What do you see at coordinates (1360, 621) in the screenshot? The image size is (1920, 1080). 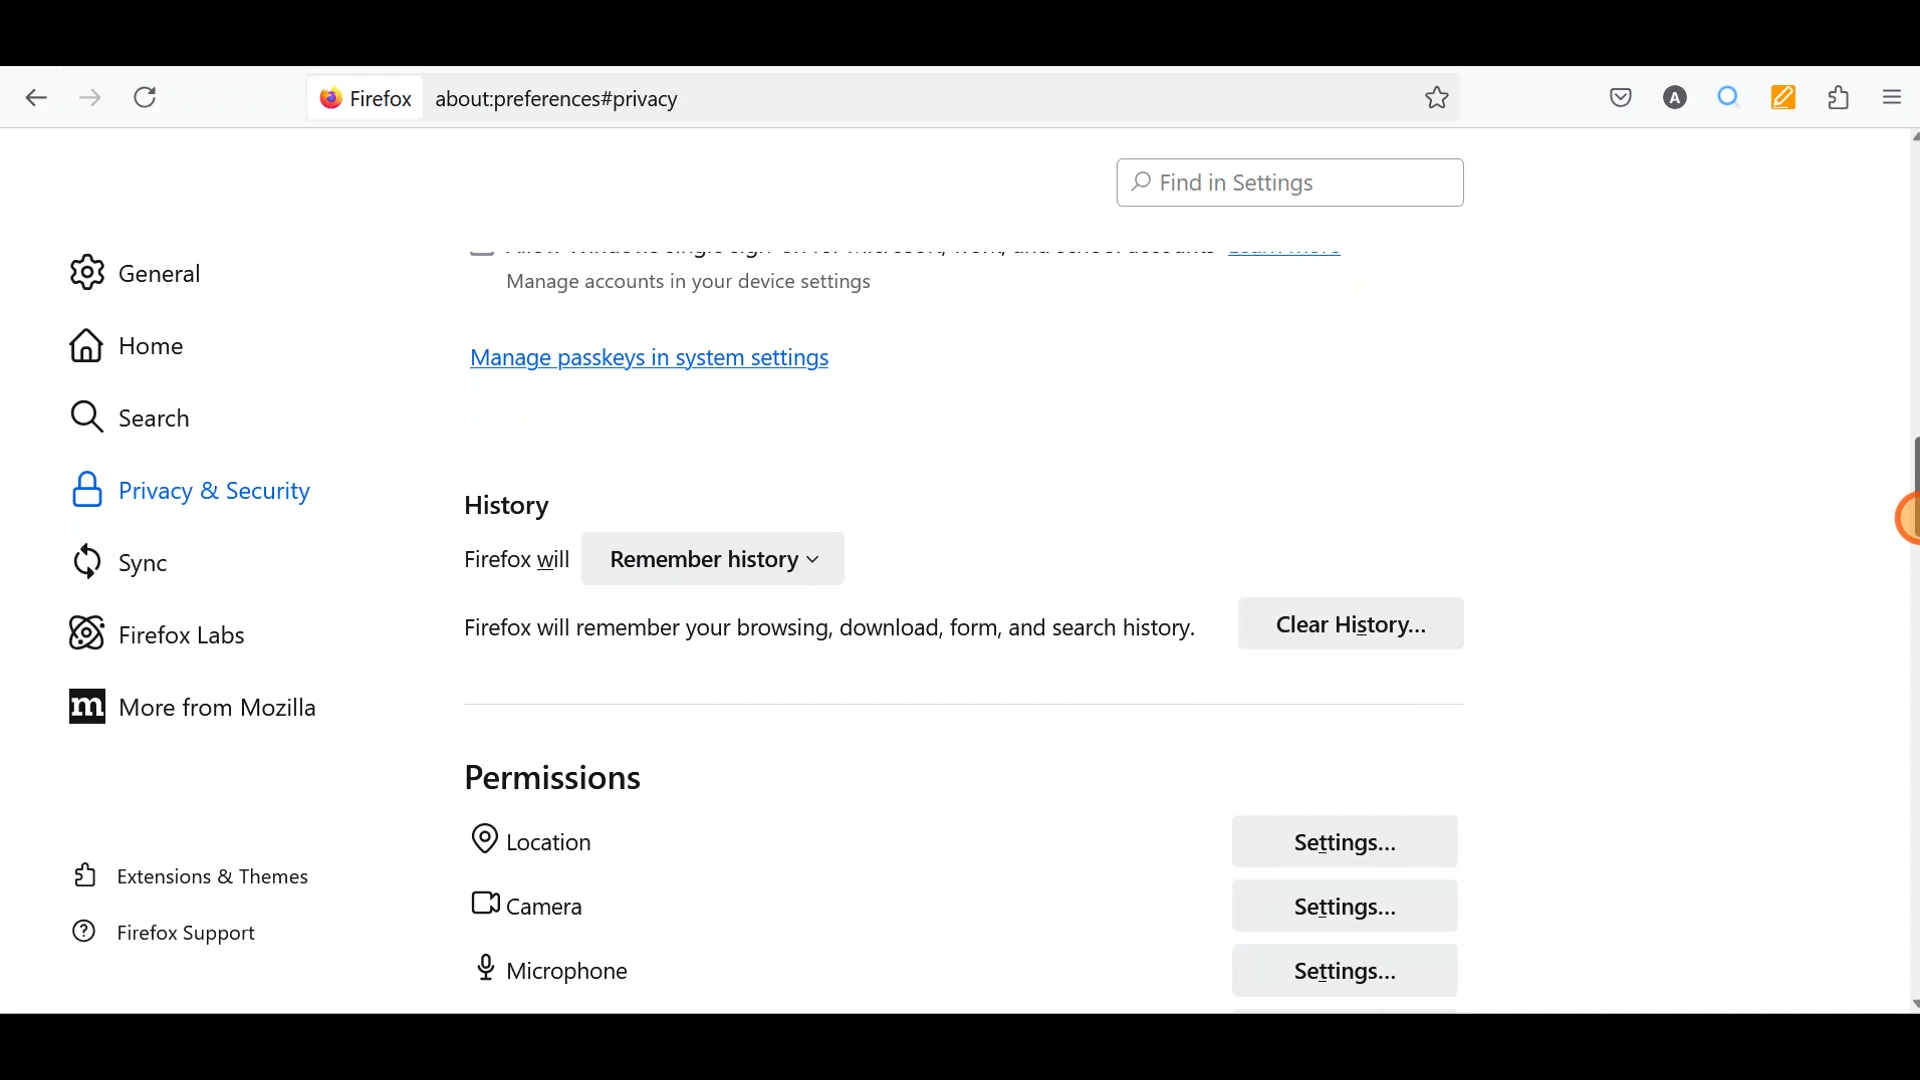 I see `Clear history` at bounding box center [1360, 621].